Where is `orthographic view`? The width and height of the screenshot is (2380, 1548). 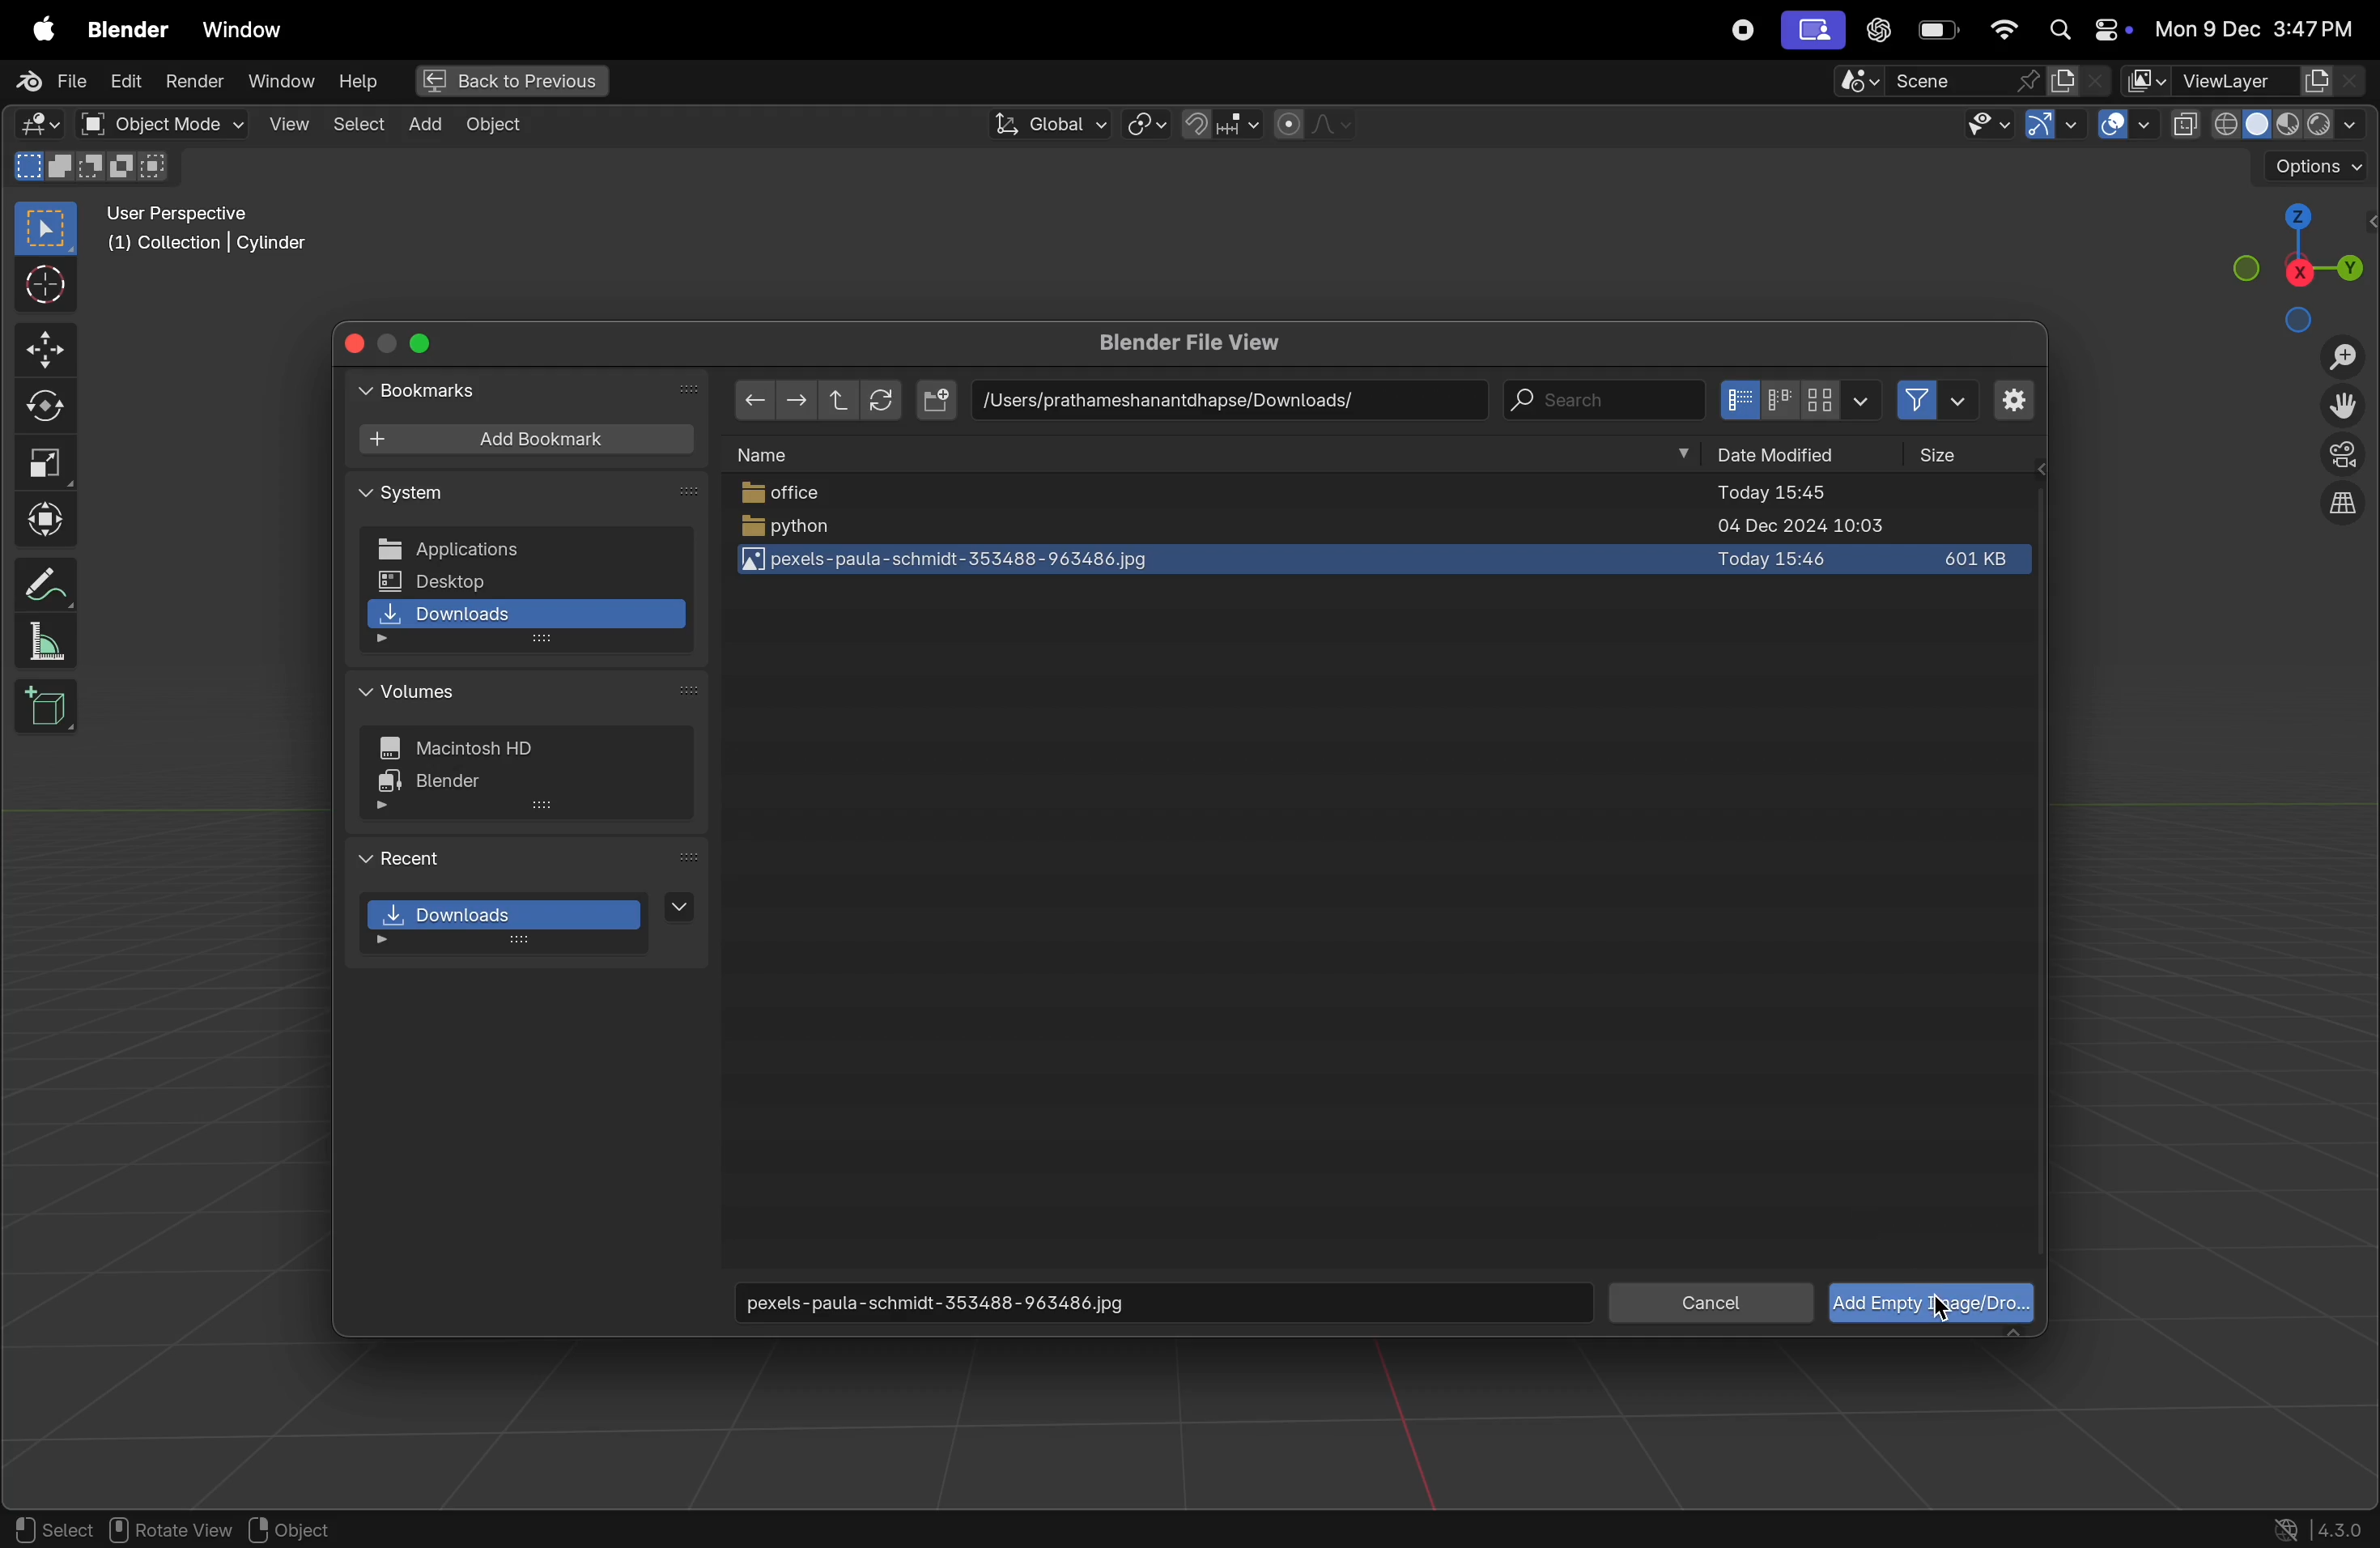
orthographic view is located at coordinates (2347, 508).